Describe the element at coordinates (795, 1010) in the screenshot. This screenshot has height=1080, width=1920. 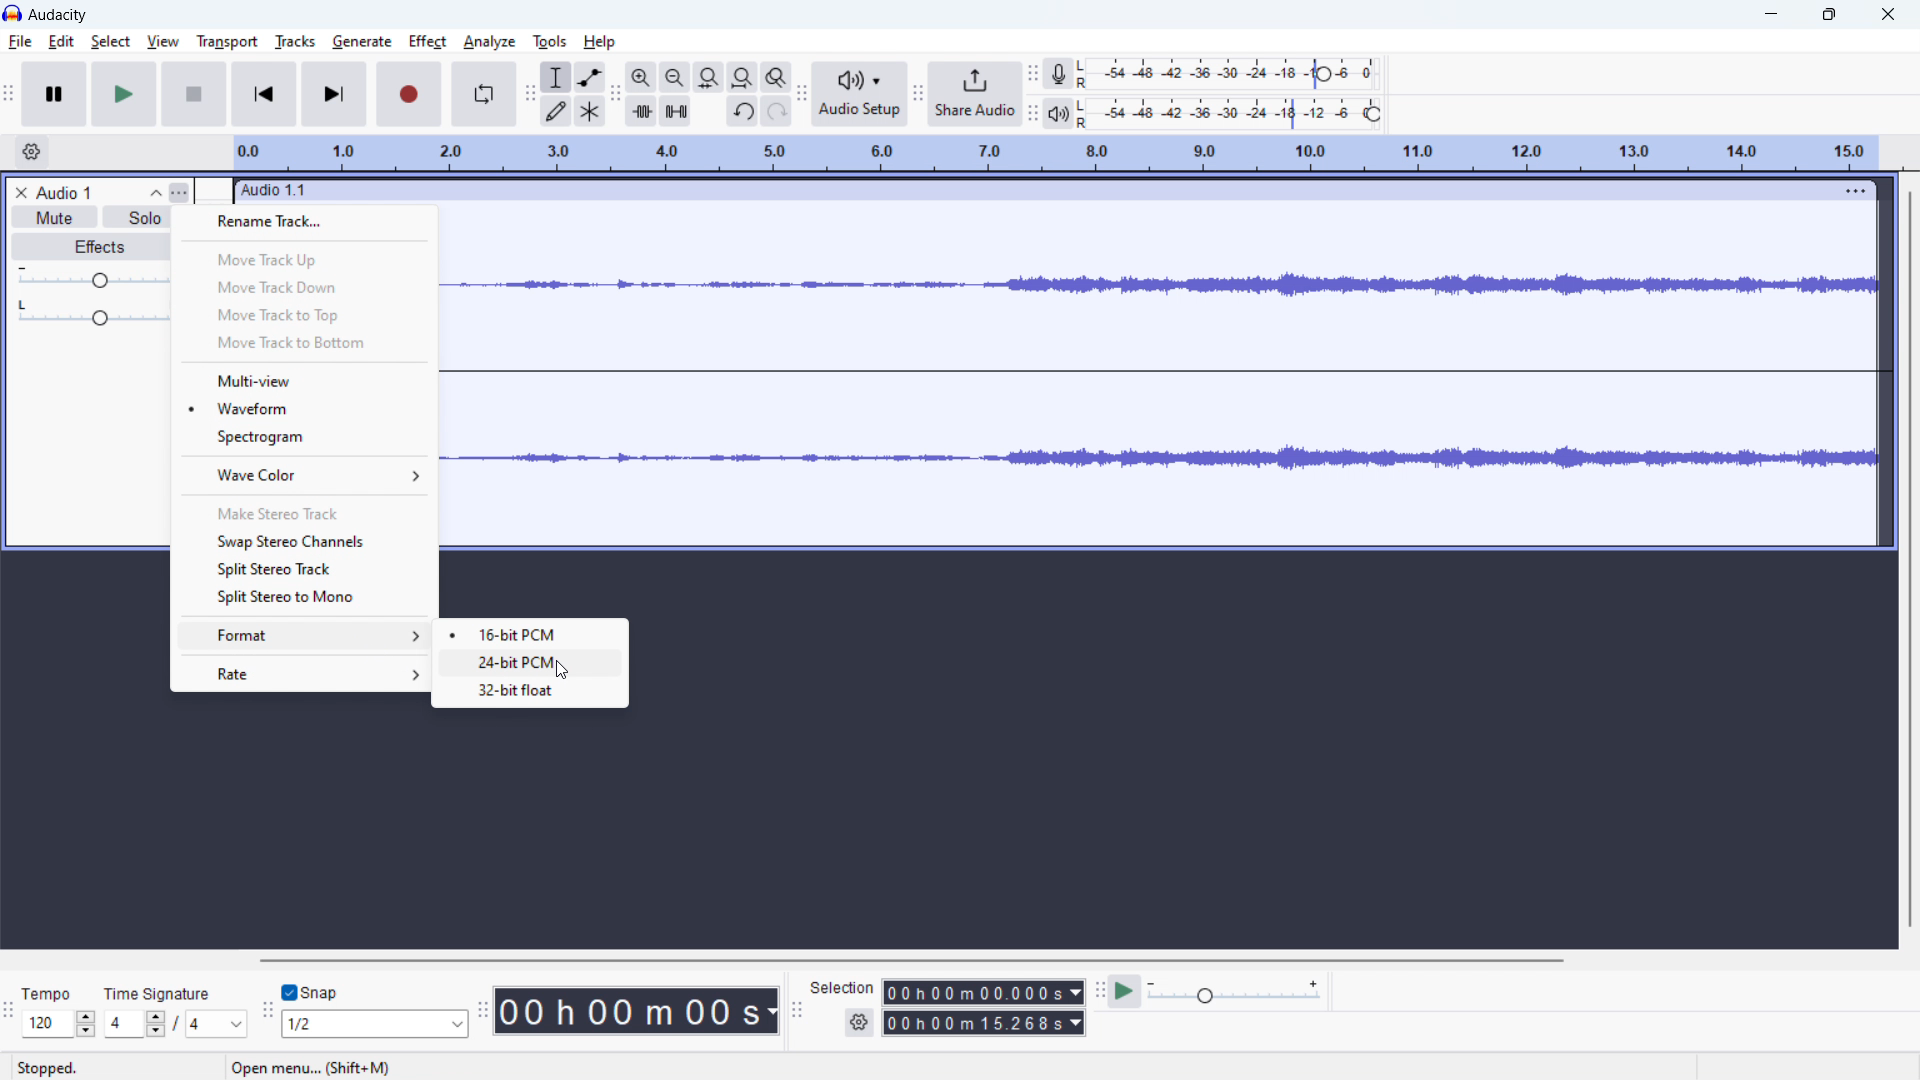
I see `selection toolbar` at that location.